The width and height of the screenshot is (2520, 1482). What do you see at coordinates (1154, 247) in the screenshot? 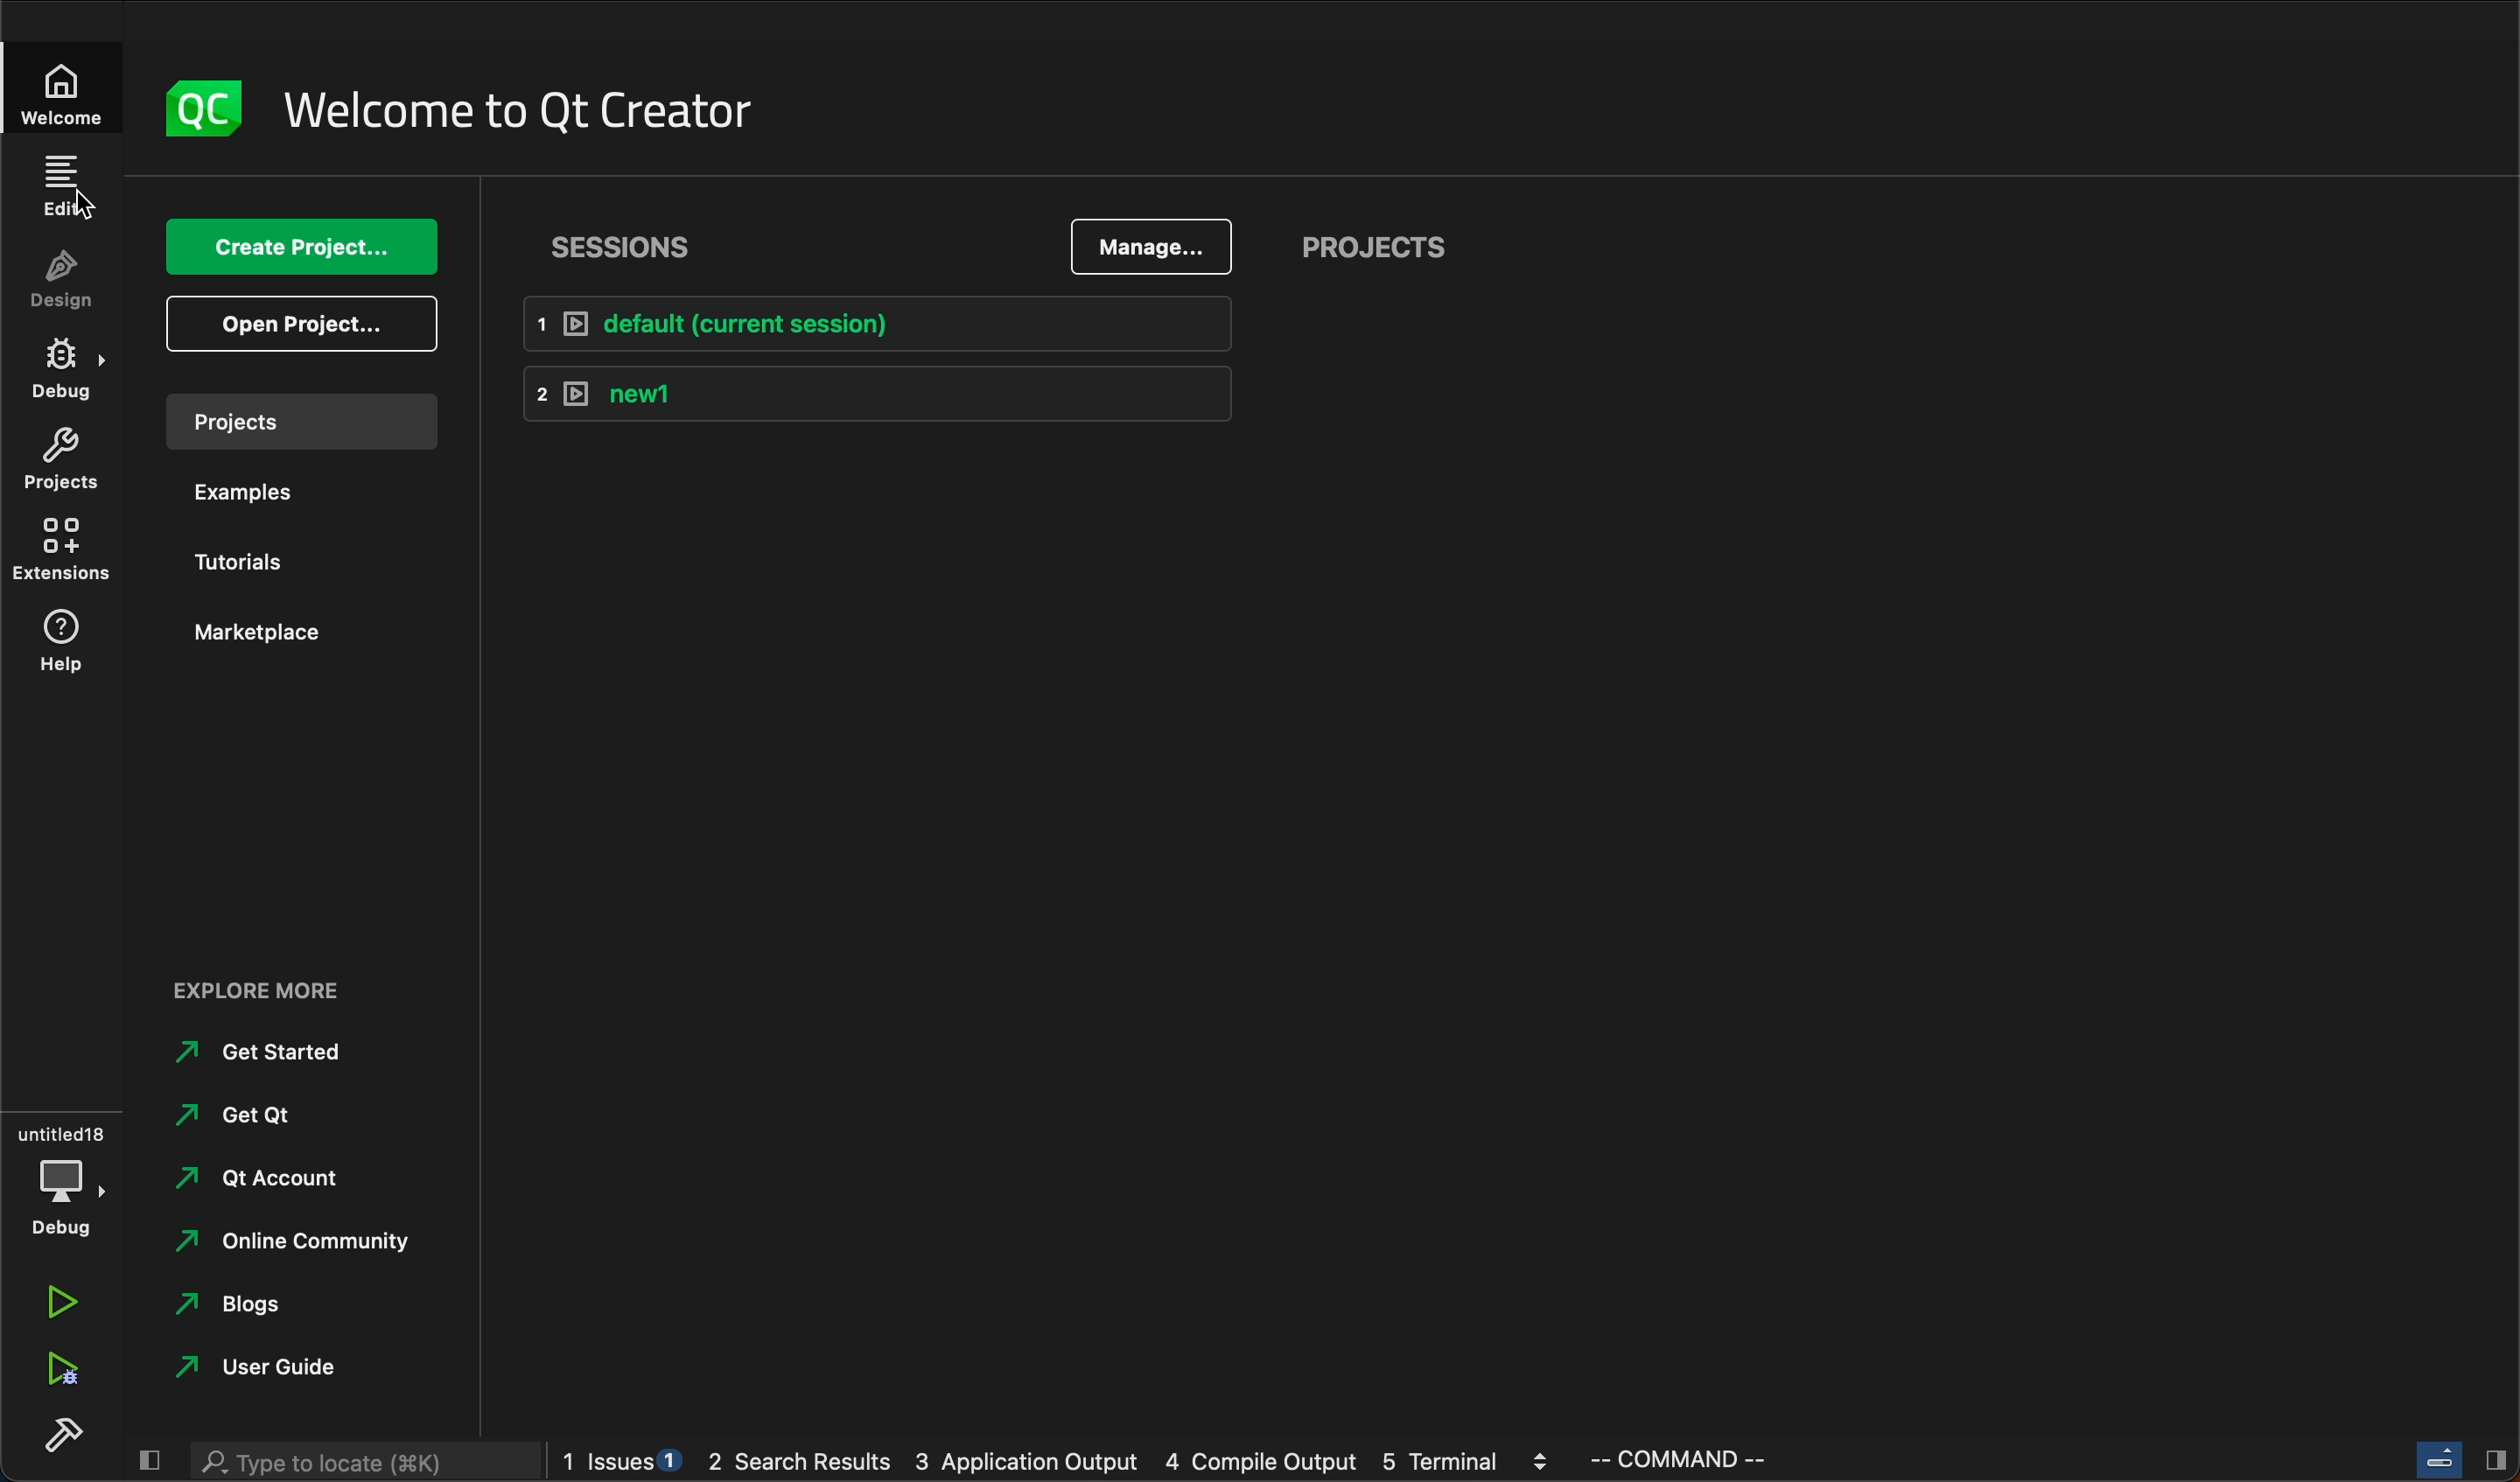
I see `manage` at bounding box center [1154, 247].